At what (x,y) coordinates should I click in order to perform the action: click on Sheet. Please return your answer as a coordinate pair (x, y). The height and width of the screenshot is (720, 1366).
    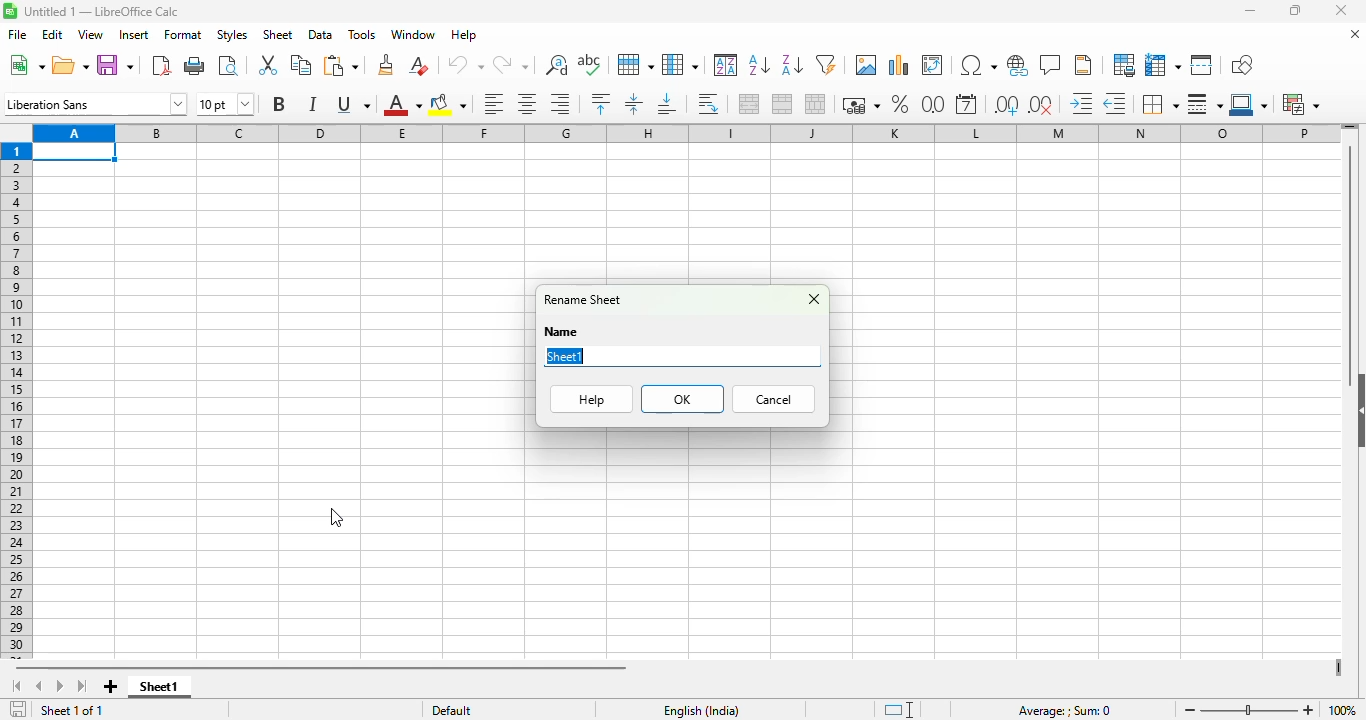
    Looking at the image, I should click on (563, 356).